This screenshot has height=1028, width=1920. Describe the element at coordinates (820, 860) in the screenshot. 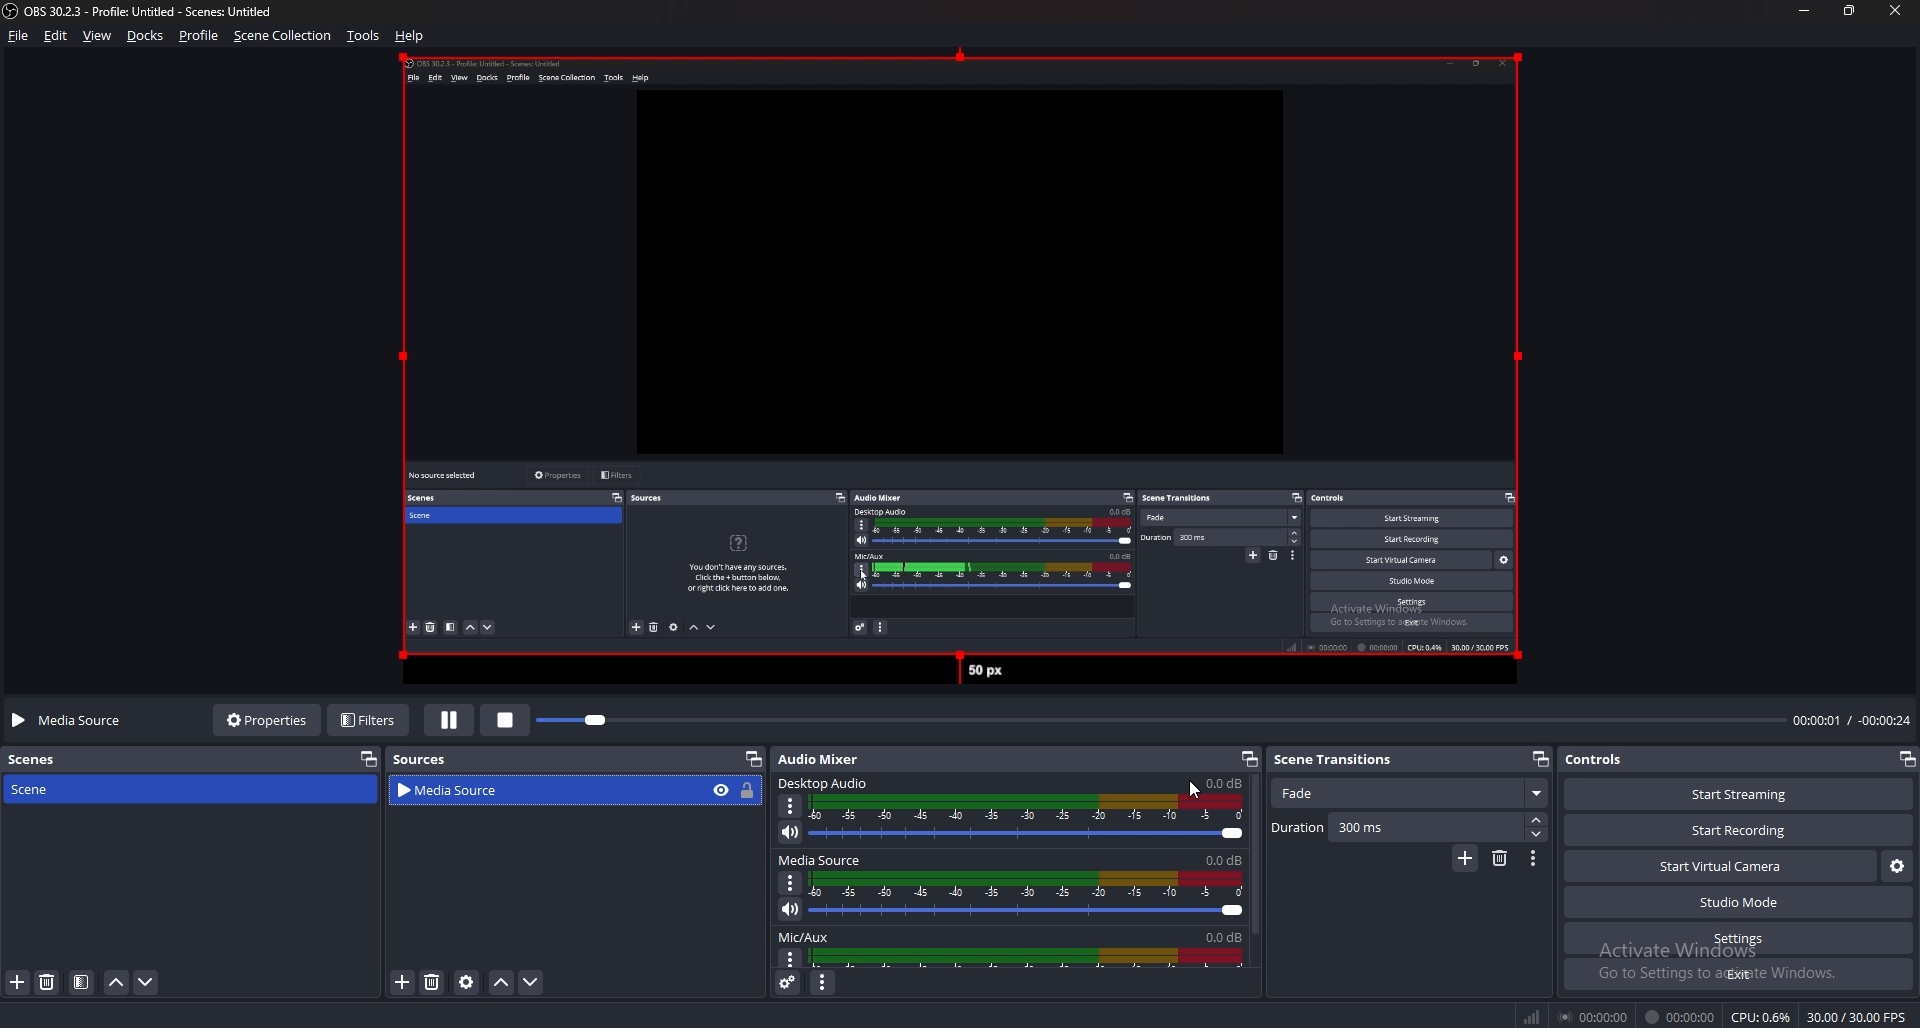

I see `media source` at that location.